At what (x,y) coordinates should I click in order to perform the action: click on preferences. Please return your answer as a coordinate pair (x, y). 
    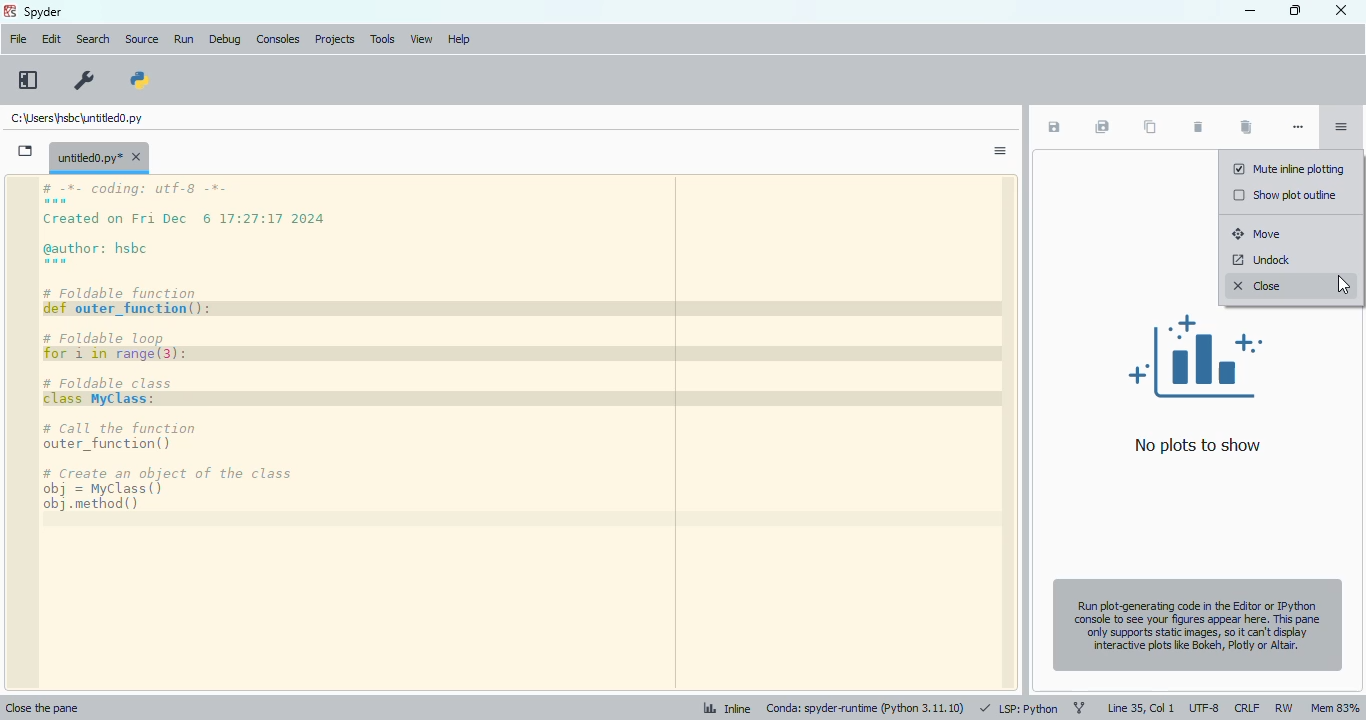
    Looking at the image, I should click on (85, 80).